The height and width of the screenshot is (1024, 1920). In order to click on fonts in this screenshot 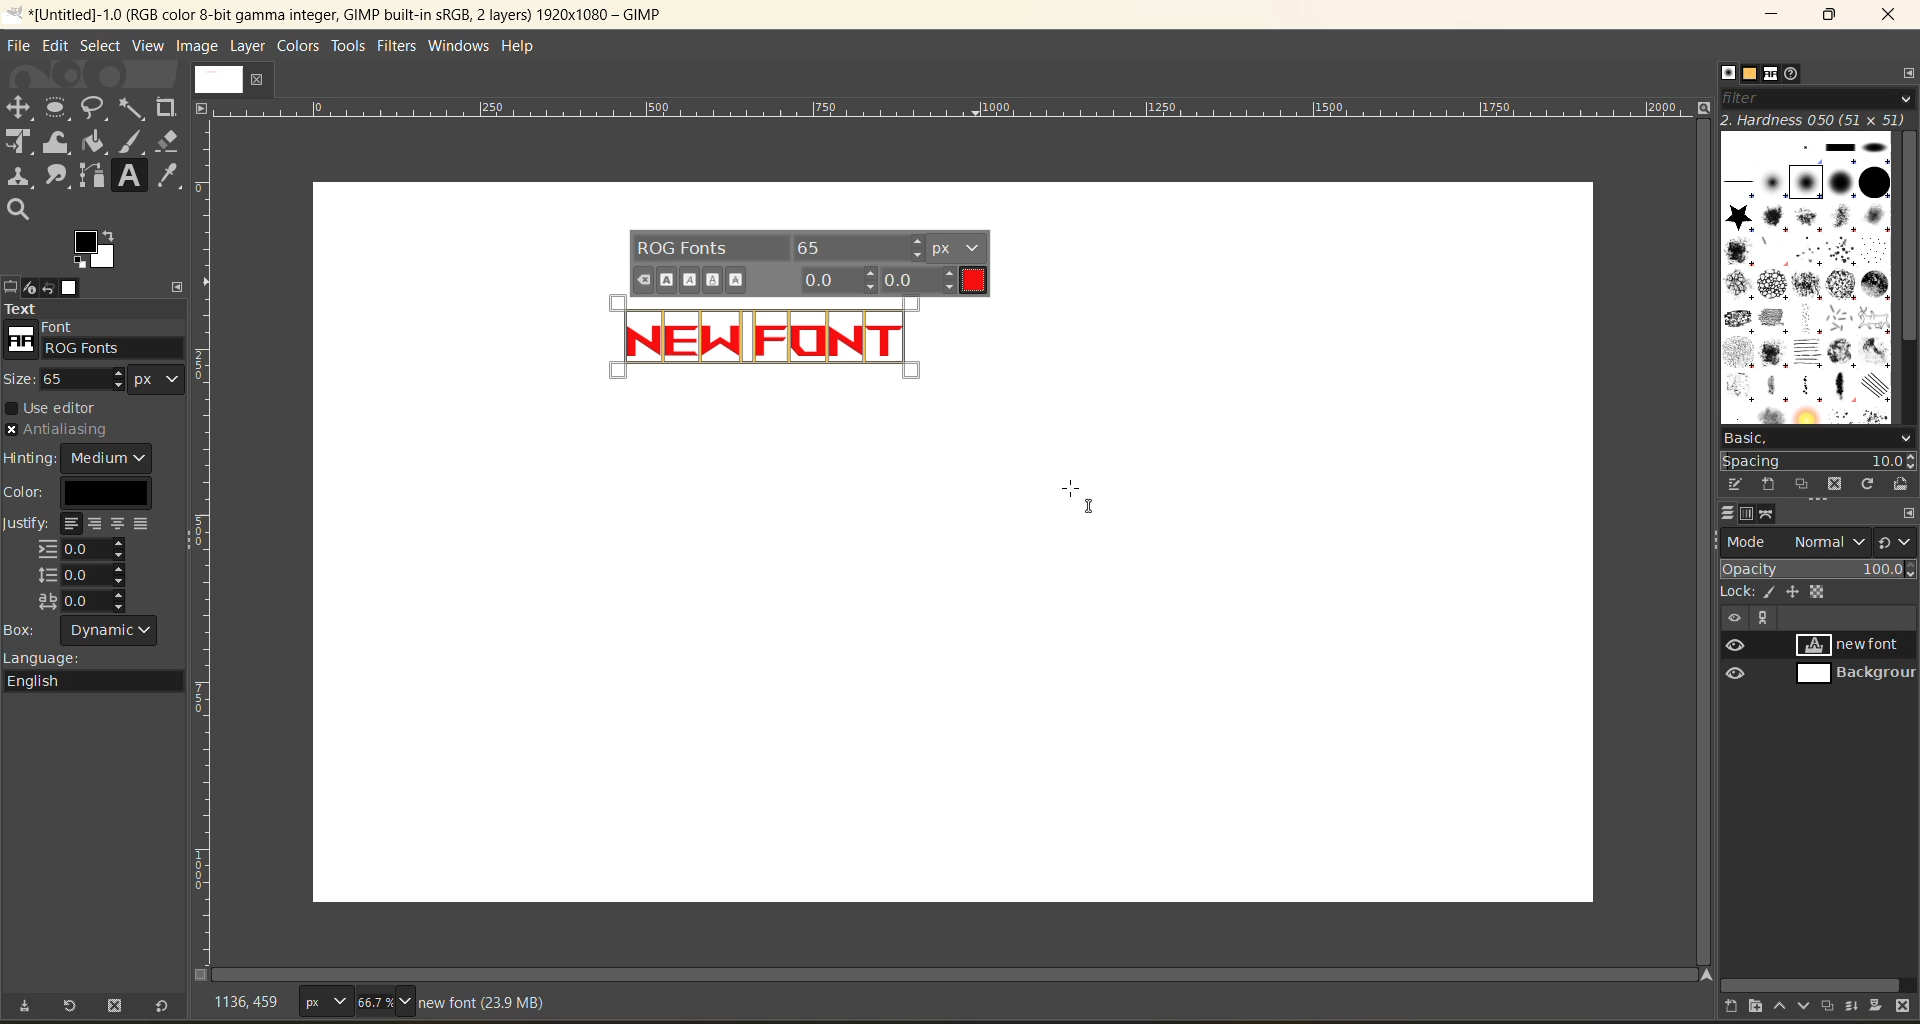, I will do `click(1775, 75)`.